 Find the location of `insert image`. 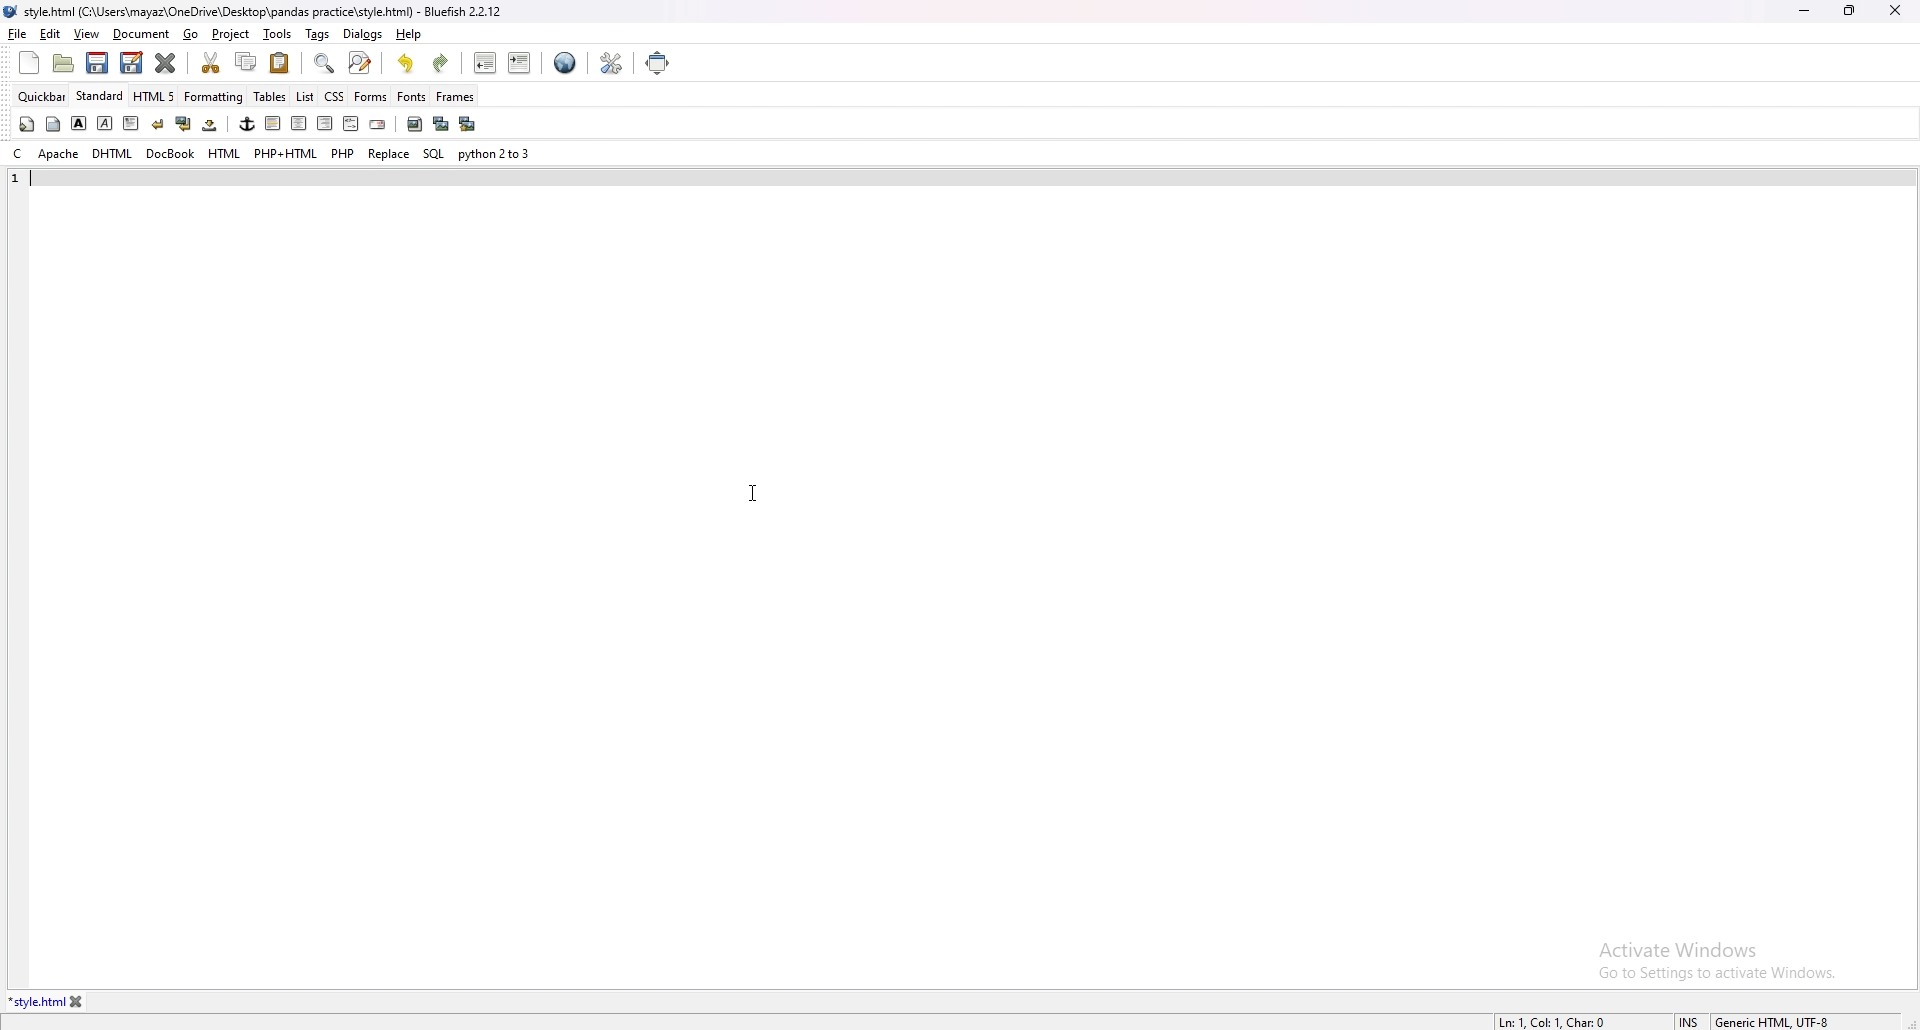

insert image is located at coordinates (414, 124).